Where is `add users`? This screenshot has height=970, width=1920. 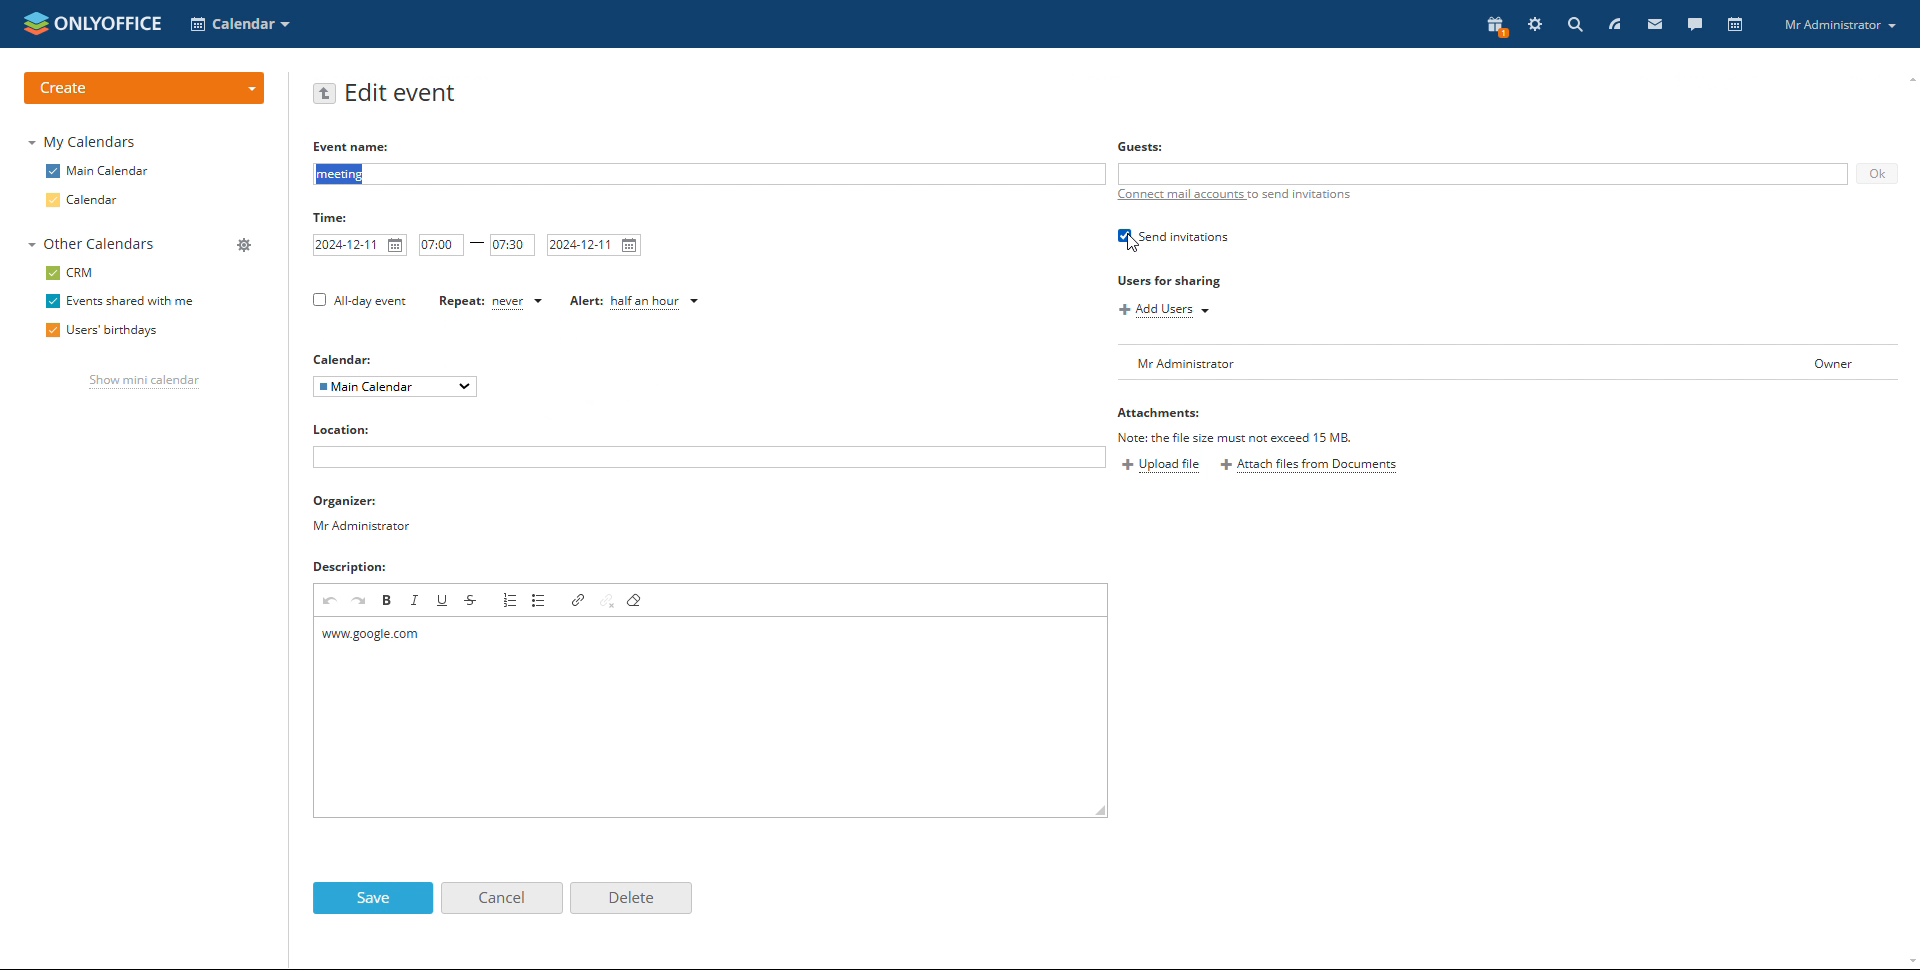
add users is located at coordinates (1164, 310).